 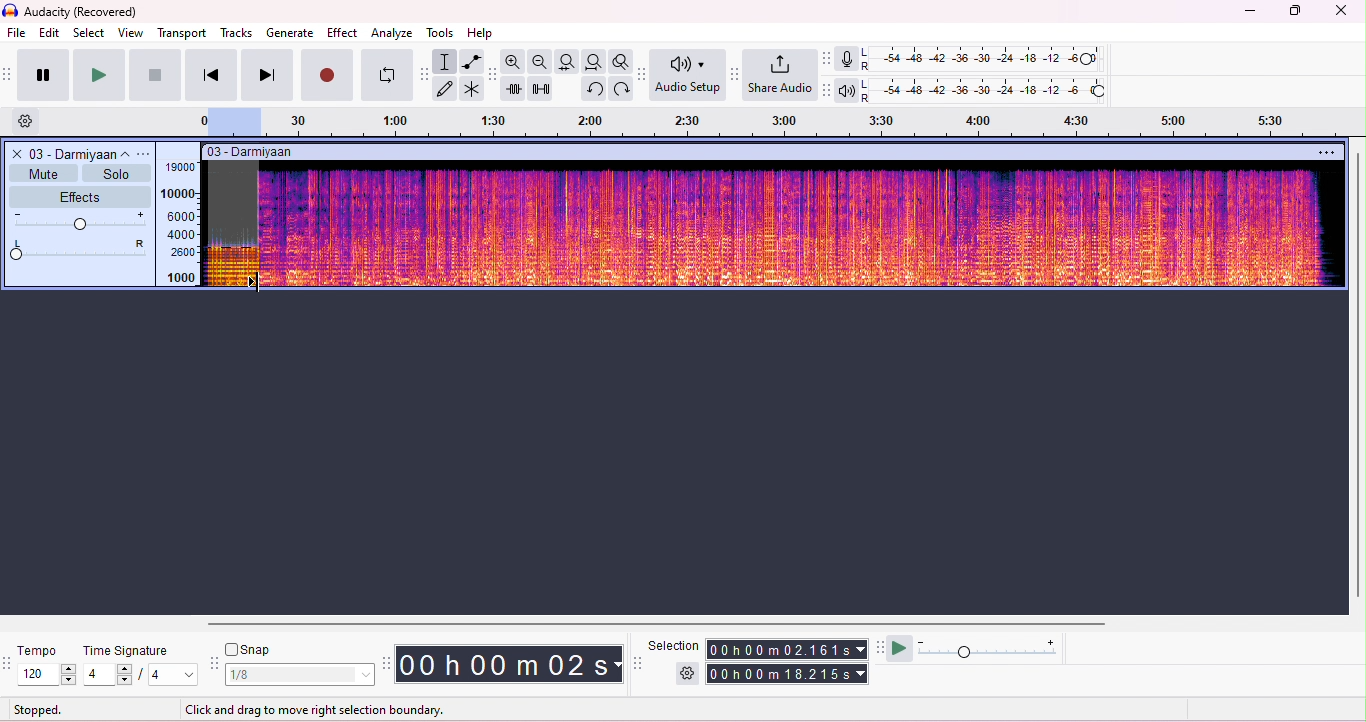 What do you see at coordinates (16, 32) in the screenshot?
I see `file` at bounding box center [16, 32].